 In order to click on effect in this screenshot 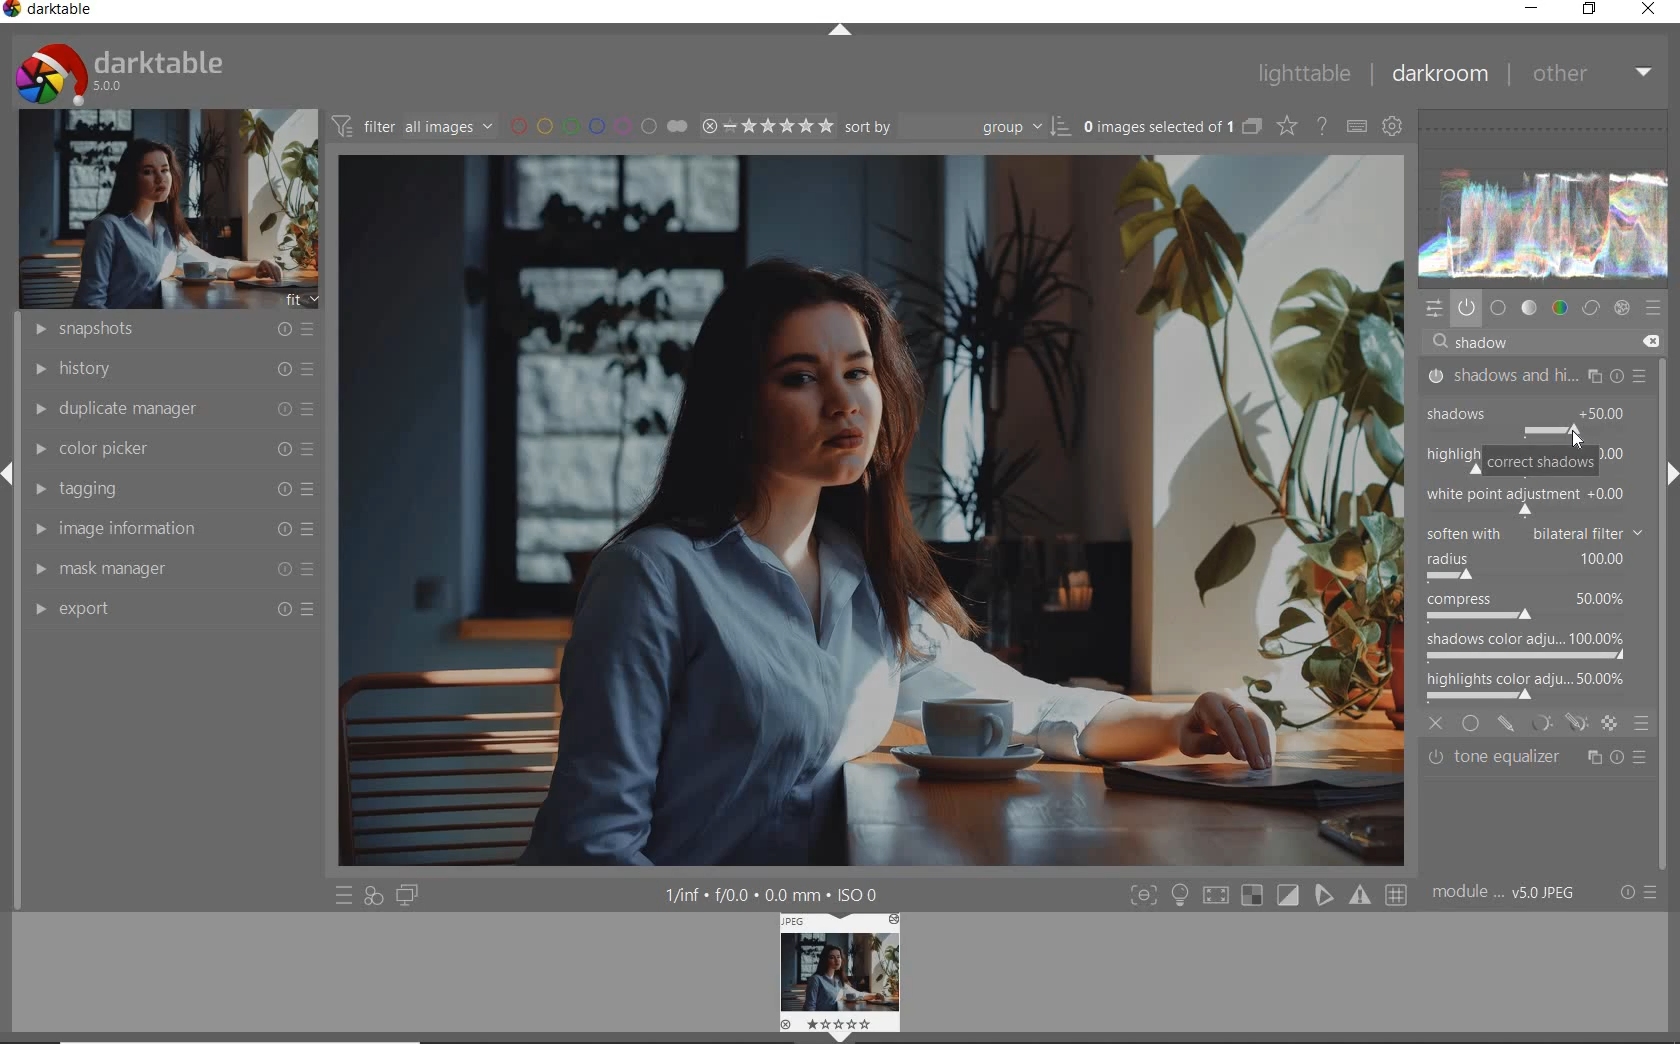, I will do `click(1624, 308)`.